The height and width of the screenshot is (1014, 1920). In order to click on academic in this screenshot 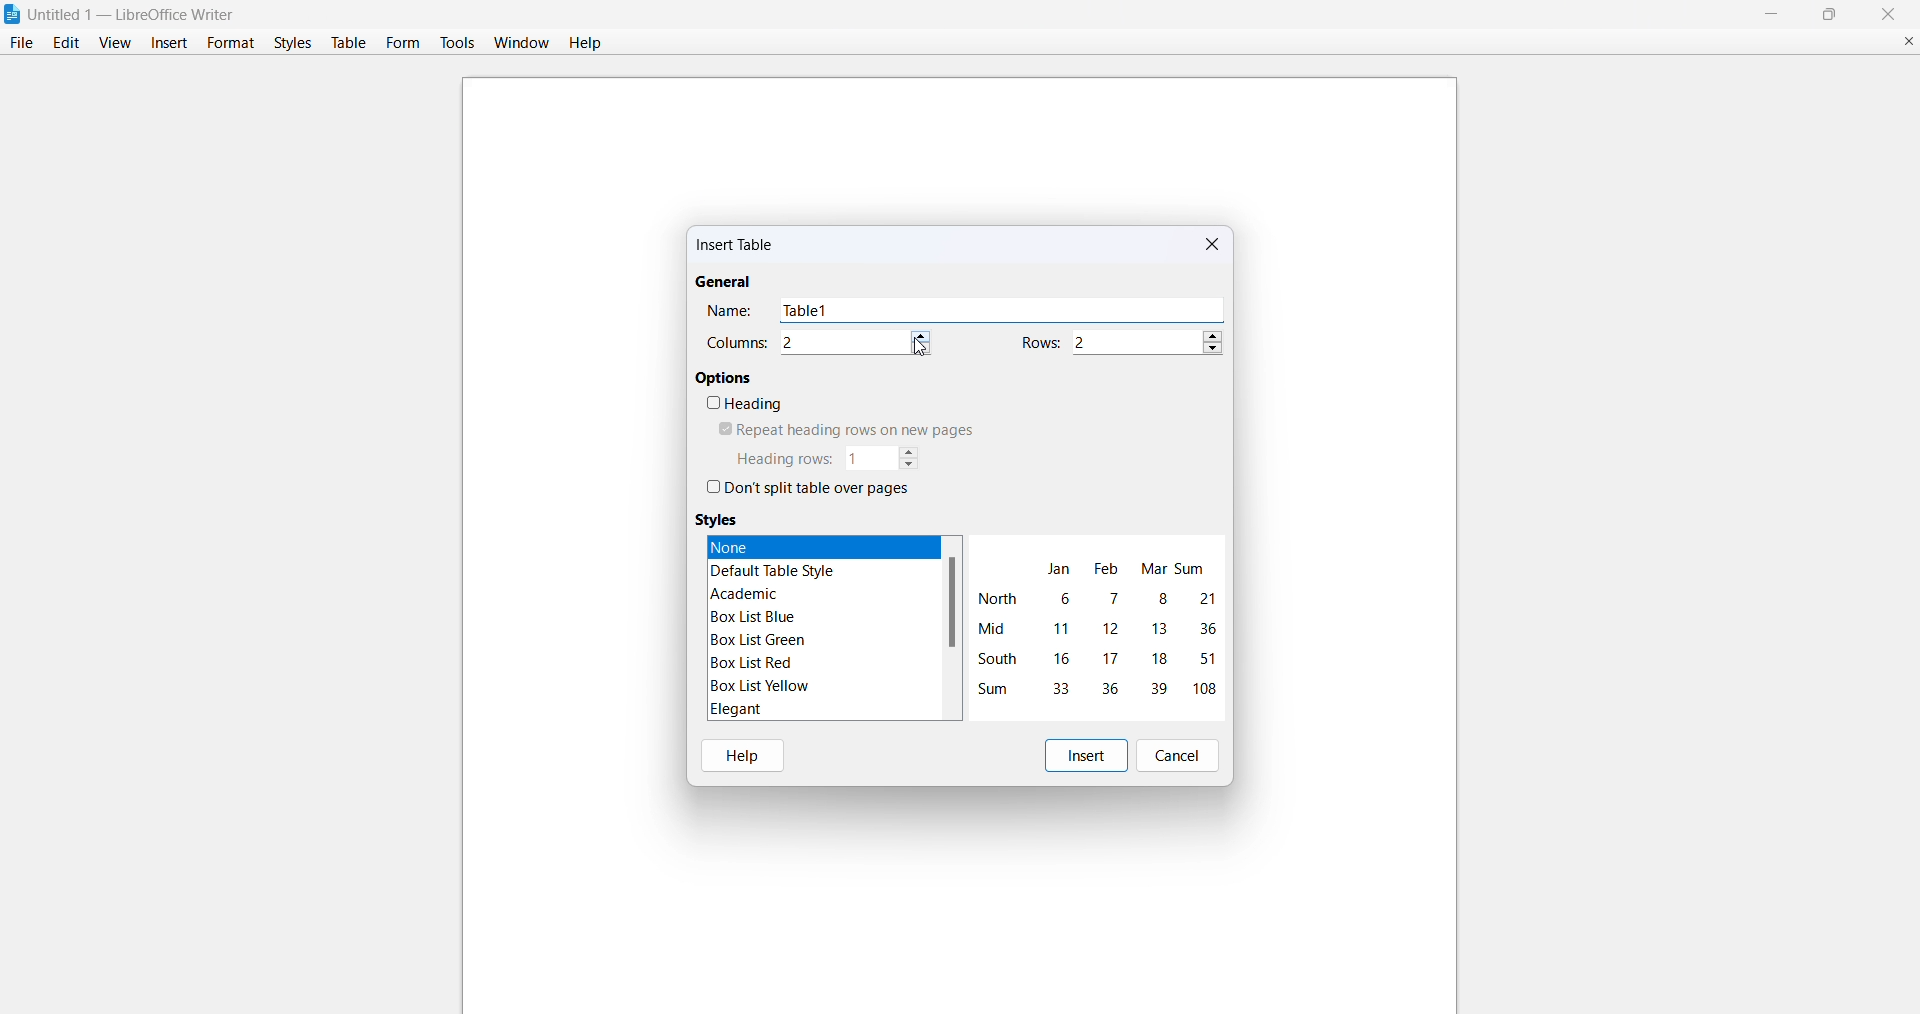, I will do `click(749, 593)`.